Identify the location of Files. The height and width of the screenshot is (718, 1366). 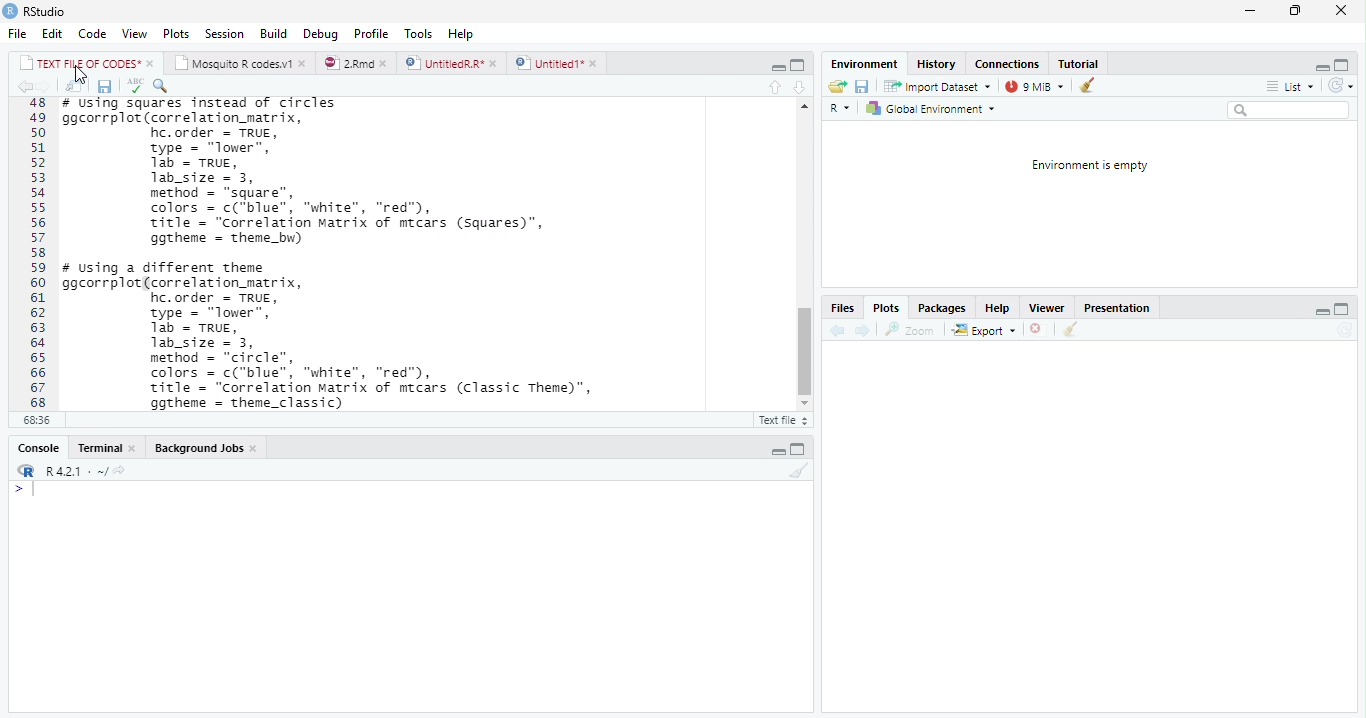
(842, 307).